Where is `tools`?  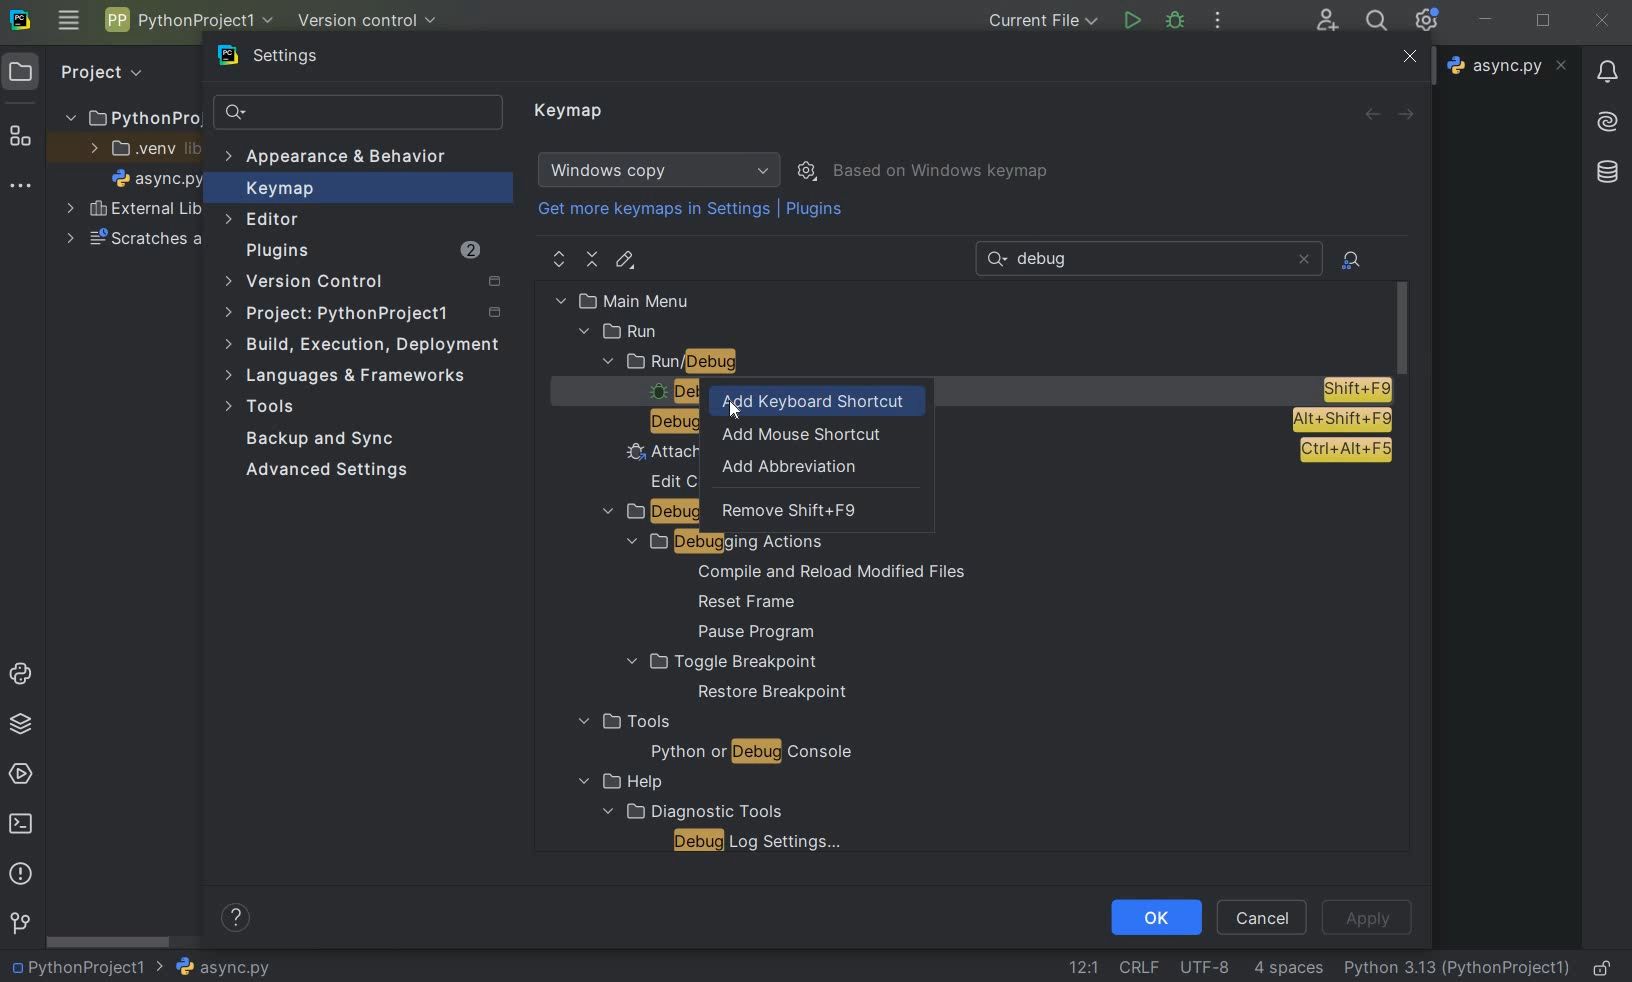 tools is located at coordinates (263, 409).